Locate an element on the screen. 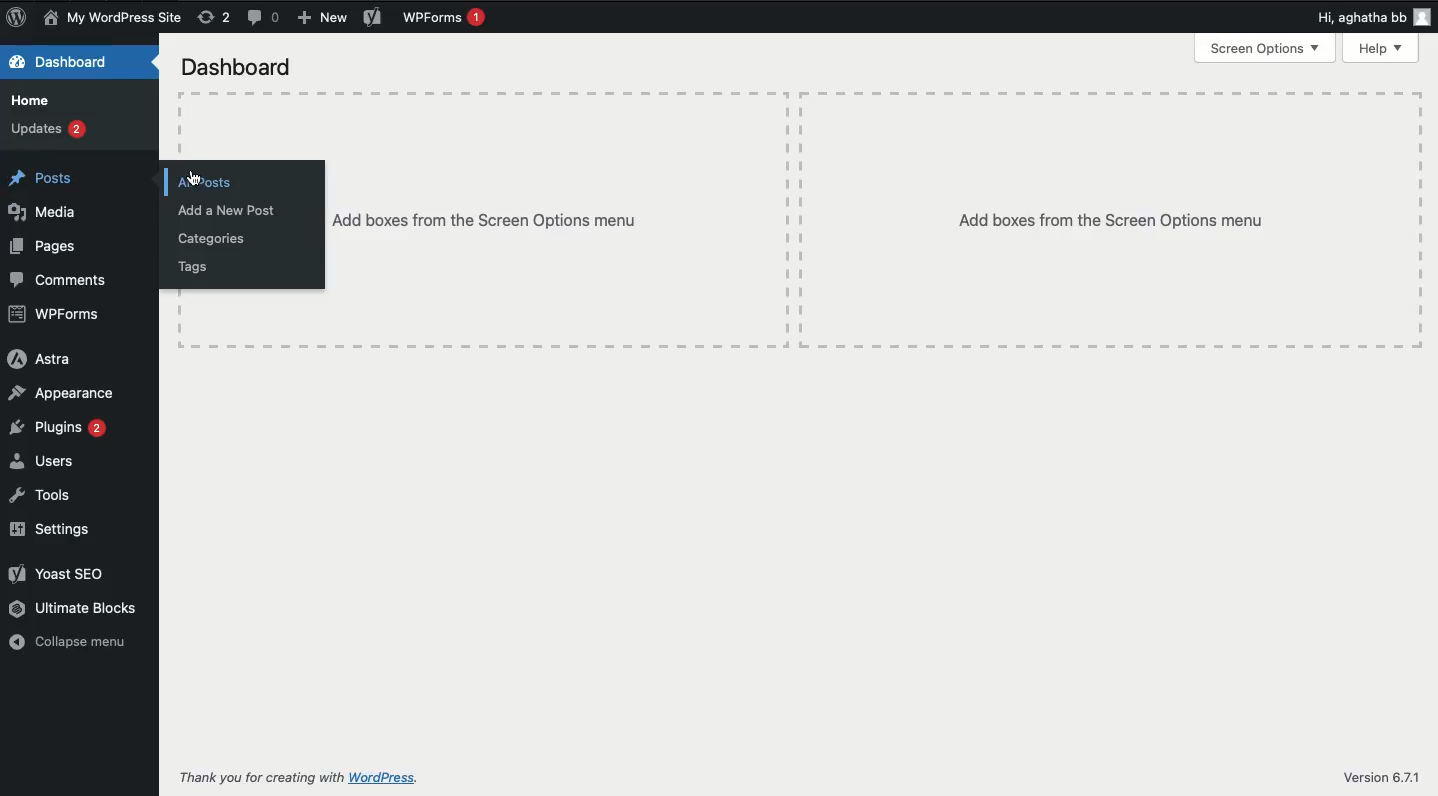 This screenshot has height=796, width=1438. Yoast is located at coordinates (57, 573).